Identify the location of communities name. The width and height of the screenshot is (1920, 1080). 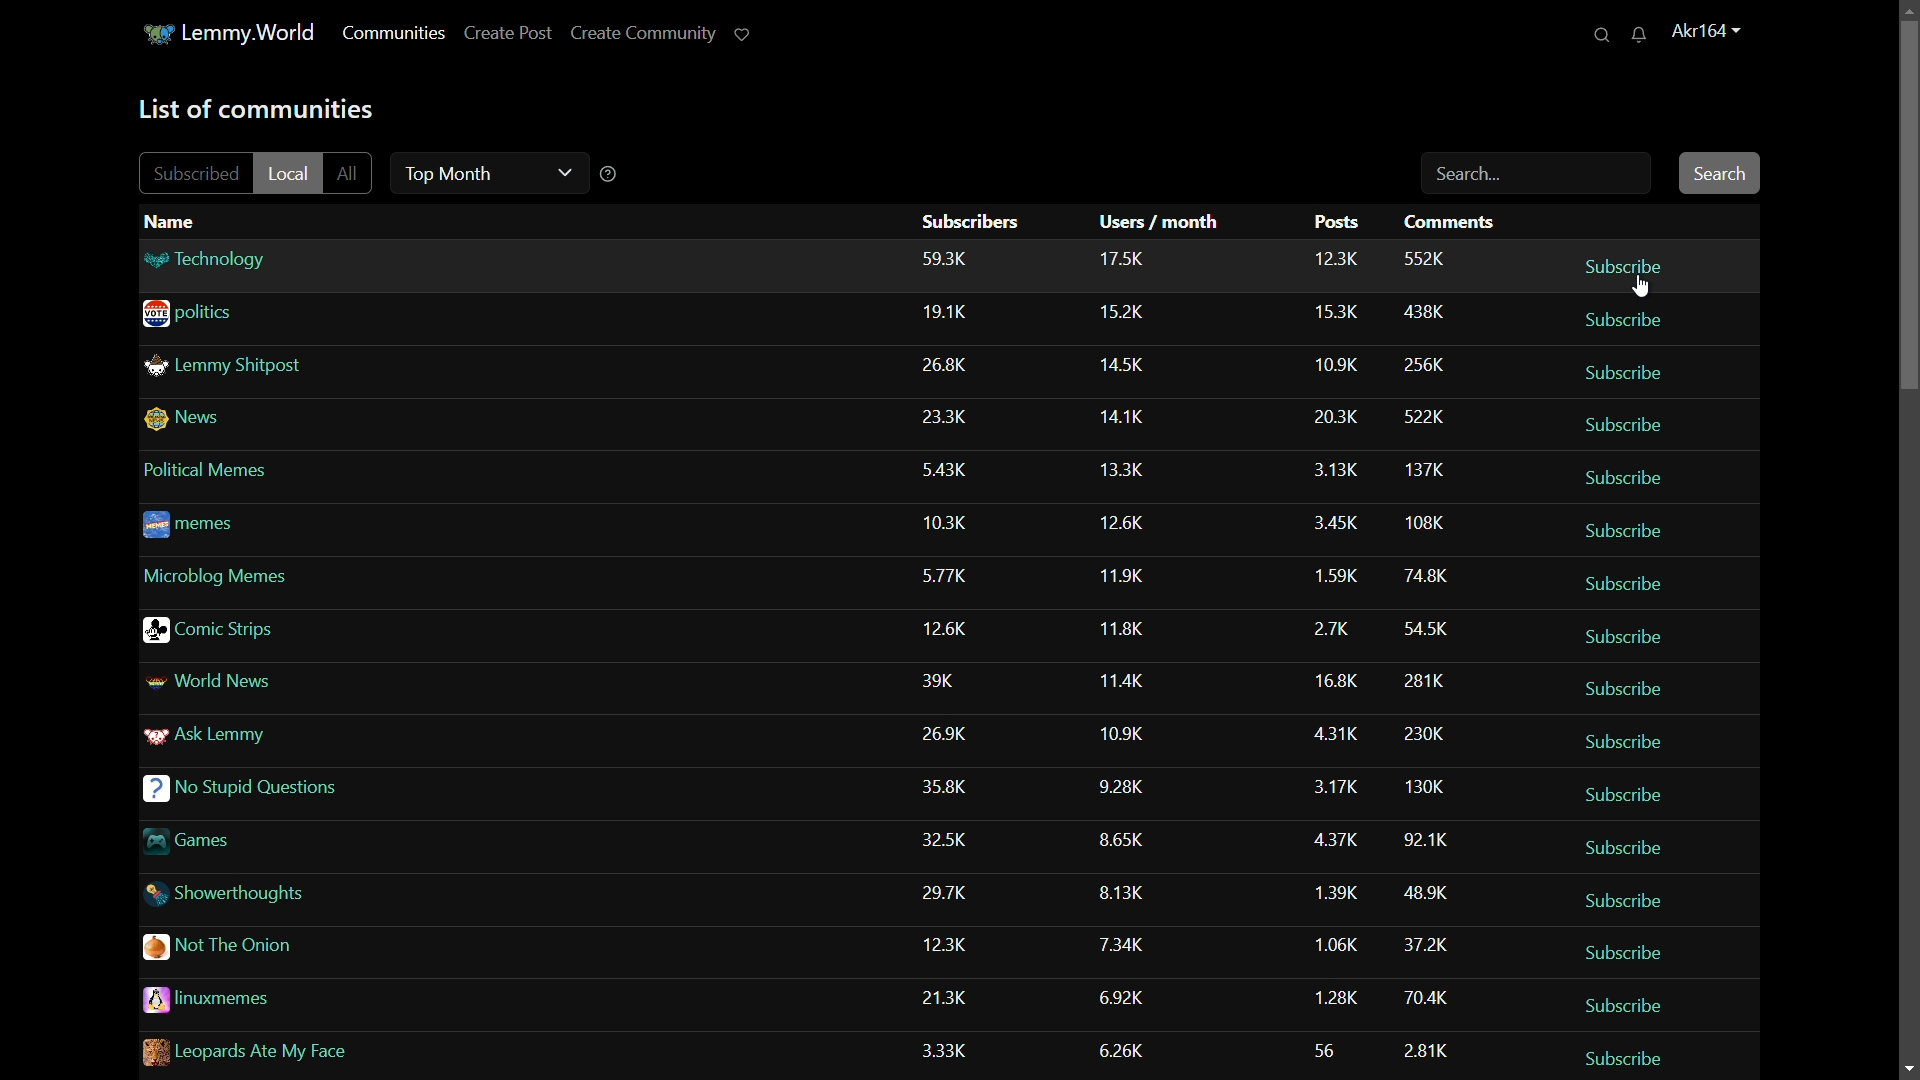
(323, 419).